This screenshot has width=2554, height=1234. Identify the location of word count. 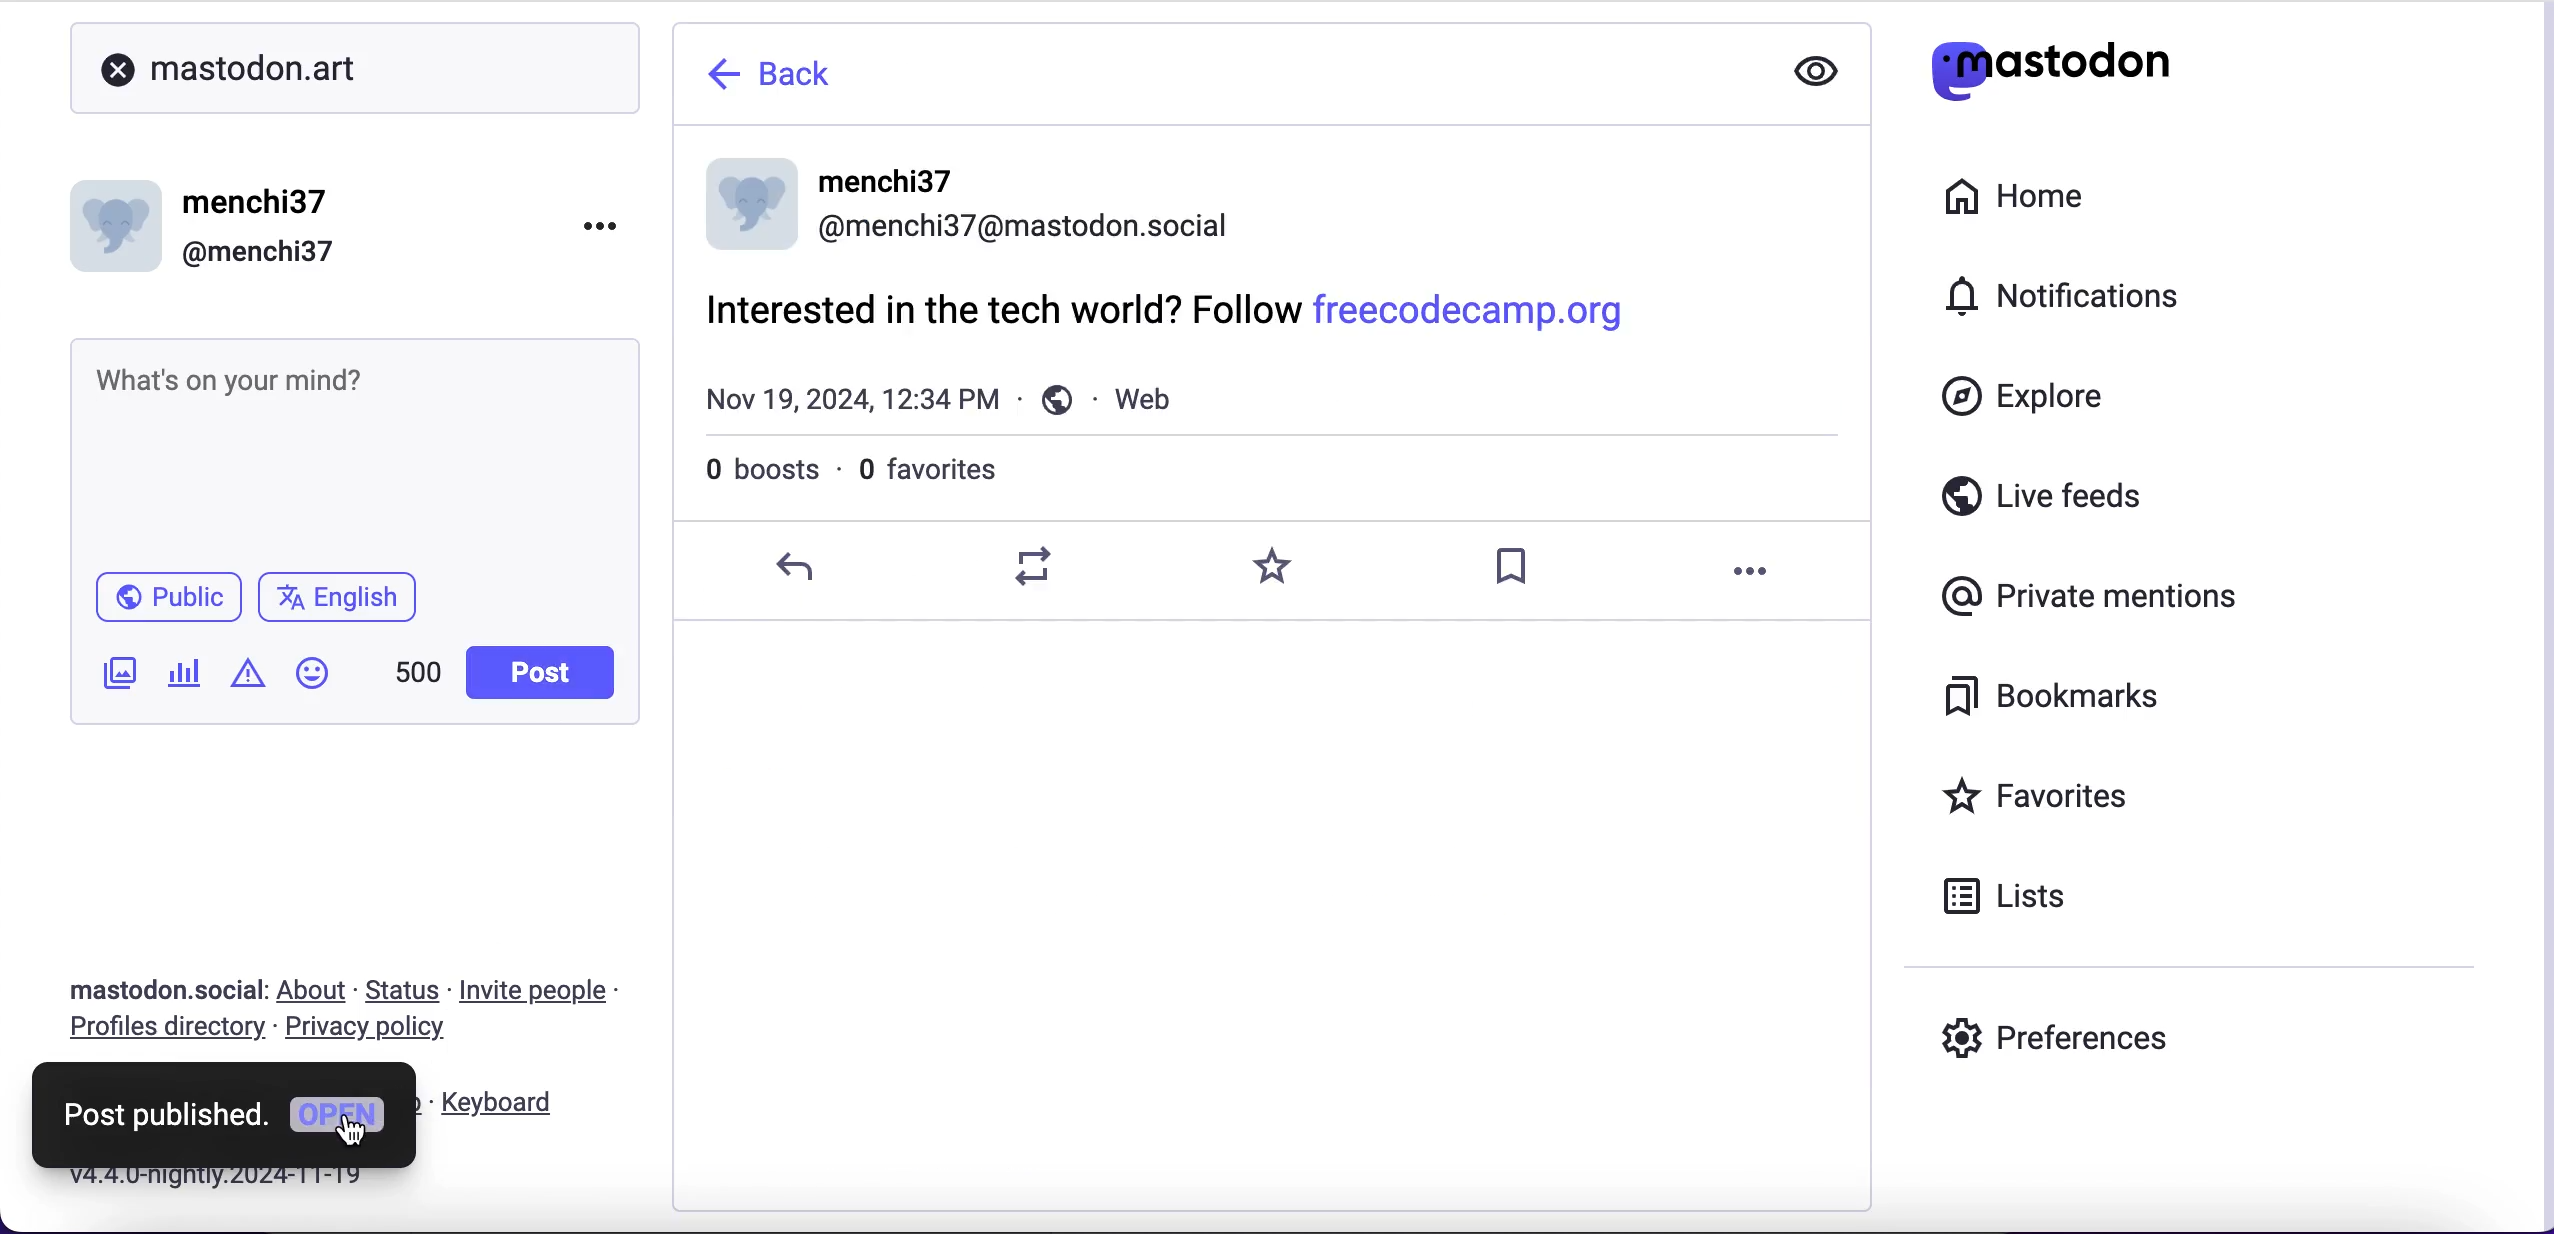
(417, 671).